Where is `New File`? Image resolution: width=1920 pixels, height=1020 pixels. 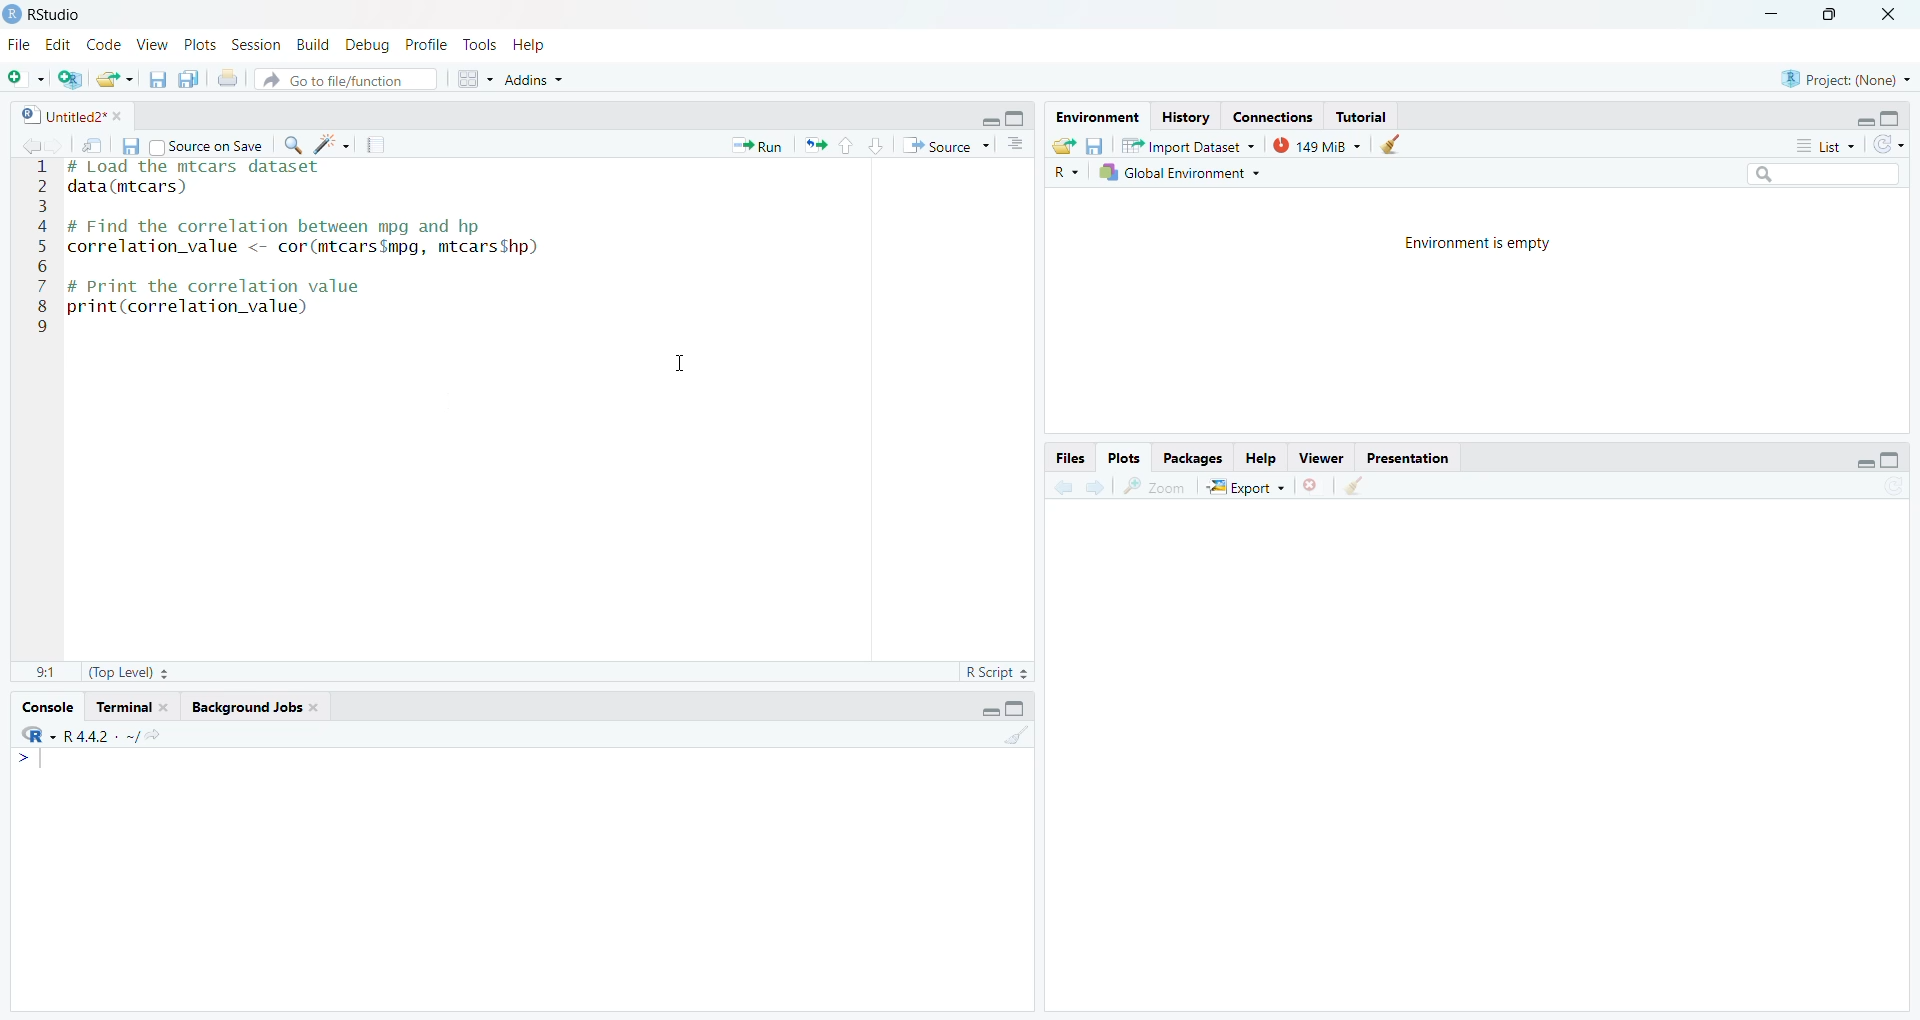 New File is located at coordinates (24, 82).